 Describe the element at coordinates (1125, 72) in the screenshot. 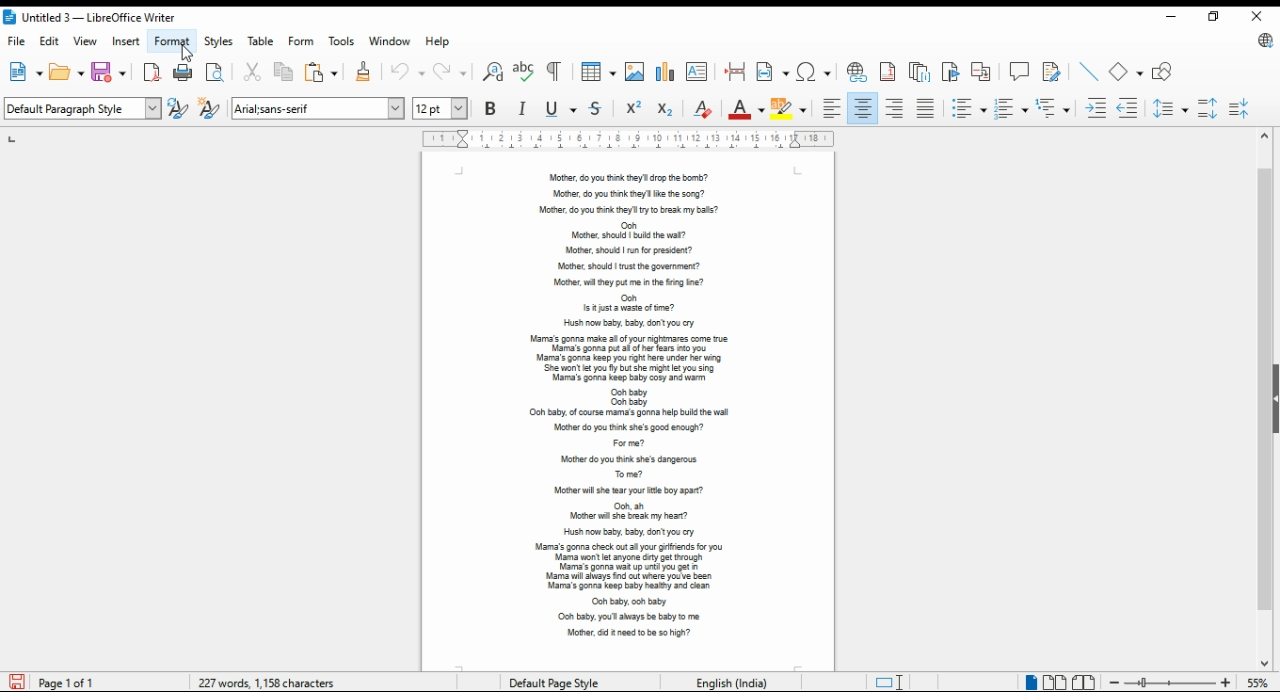

I see `simple shapes` at that location.